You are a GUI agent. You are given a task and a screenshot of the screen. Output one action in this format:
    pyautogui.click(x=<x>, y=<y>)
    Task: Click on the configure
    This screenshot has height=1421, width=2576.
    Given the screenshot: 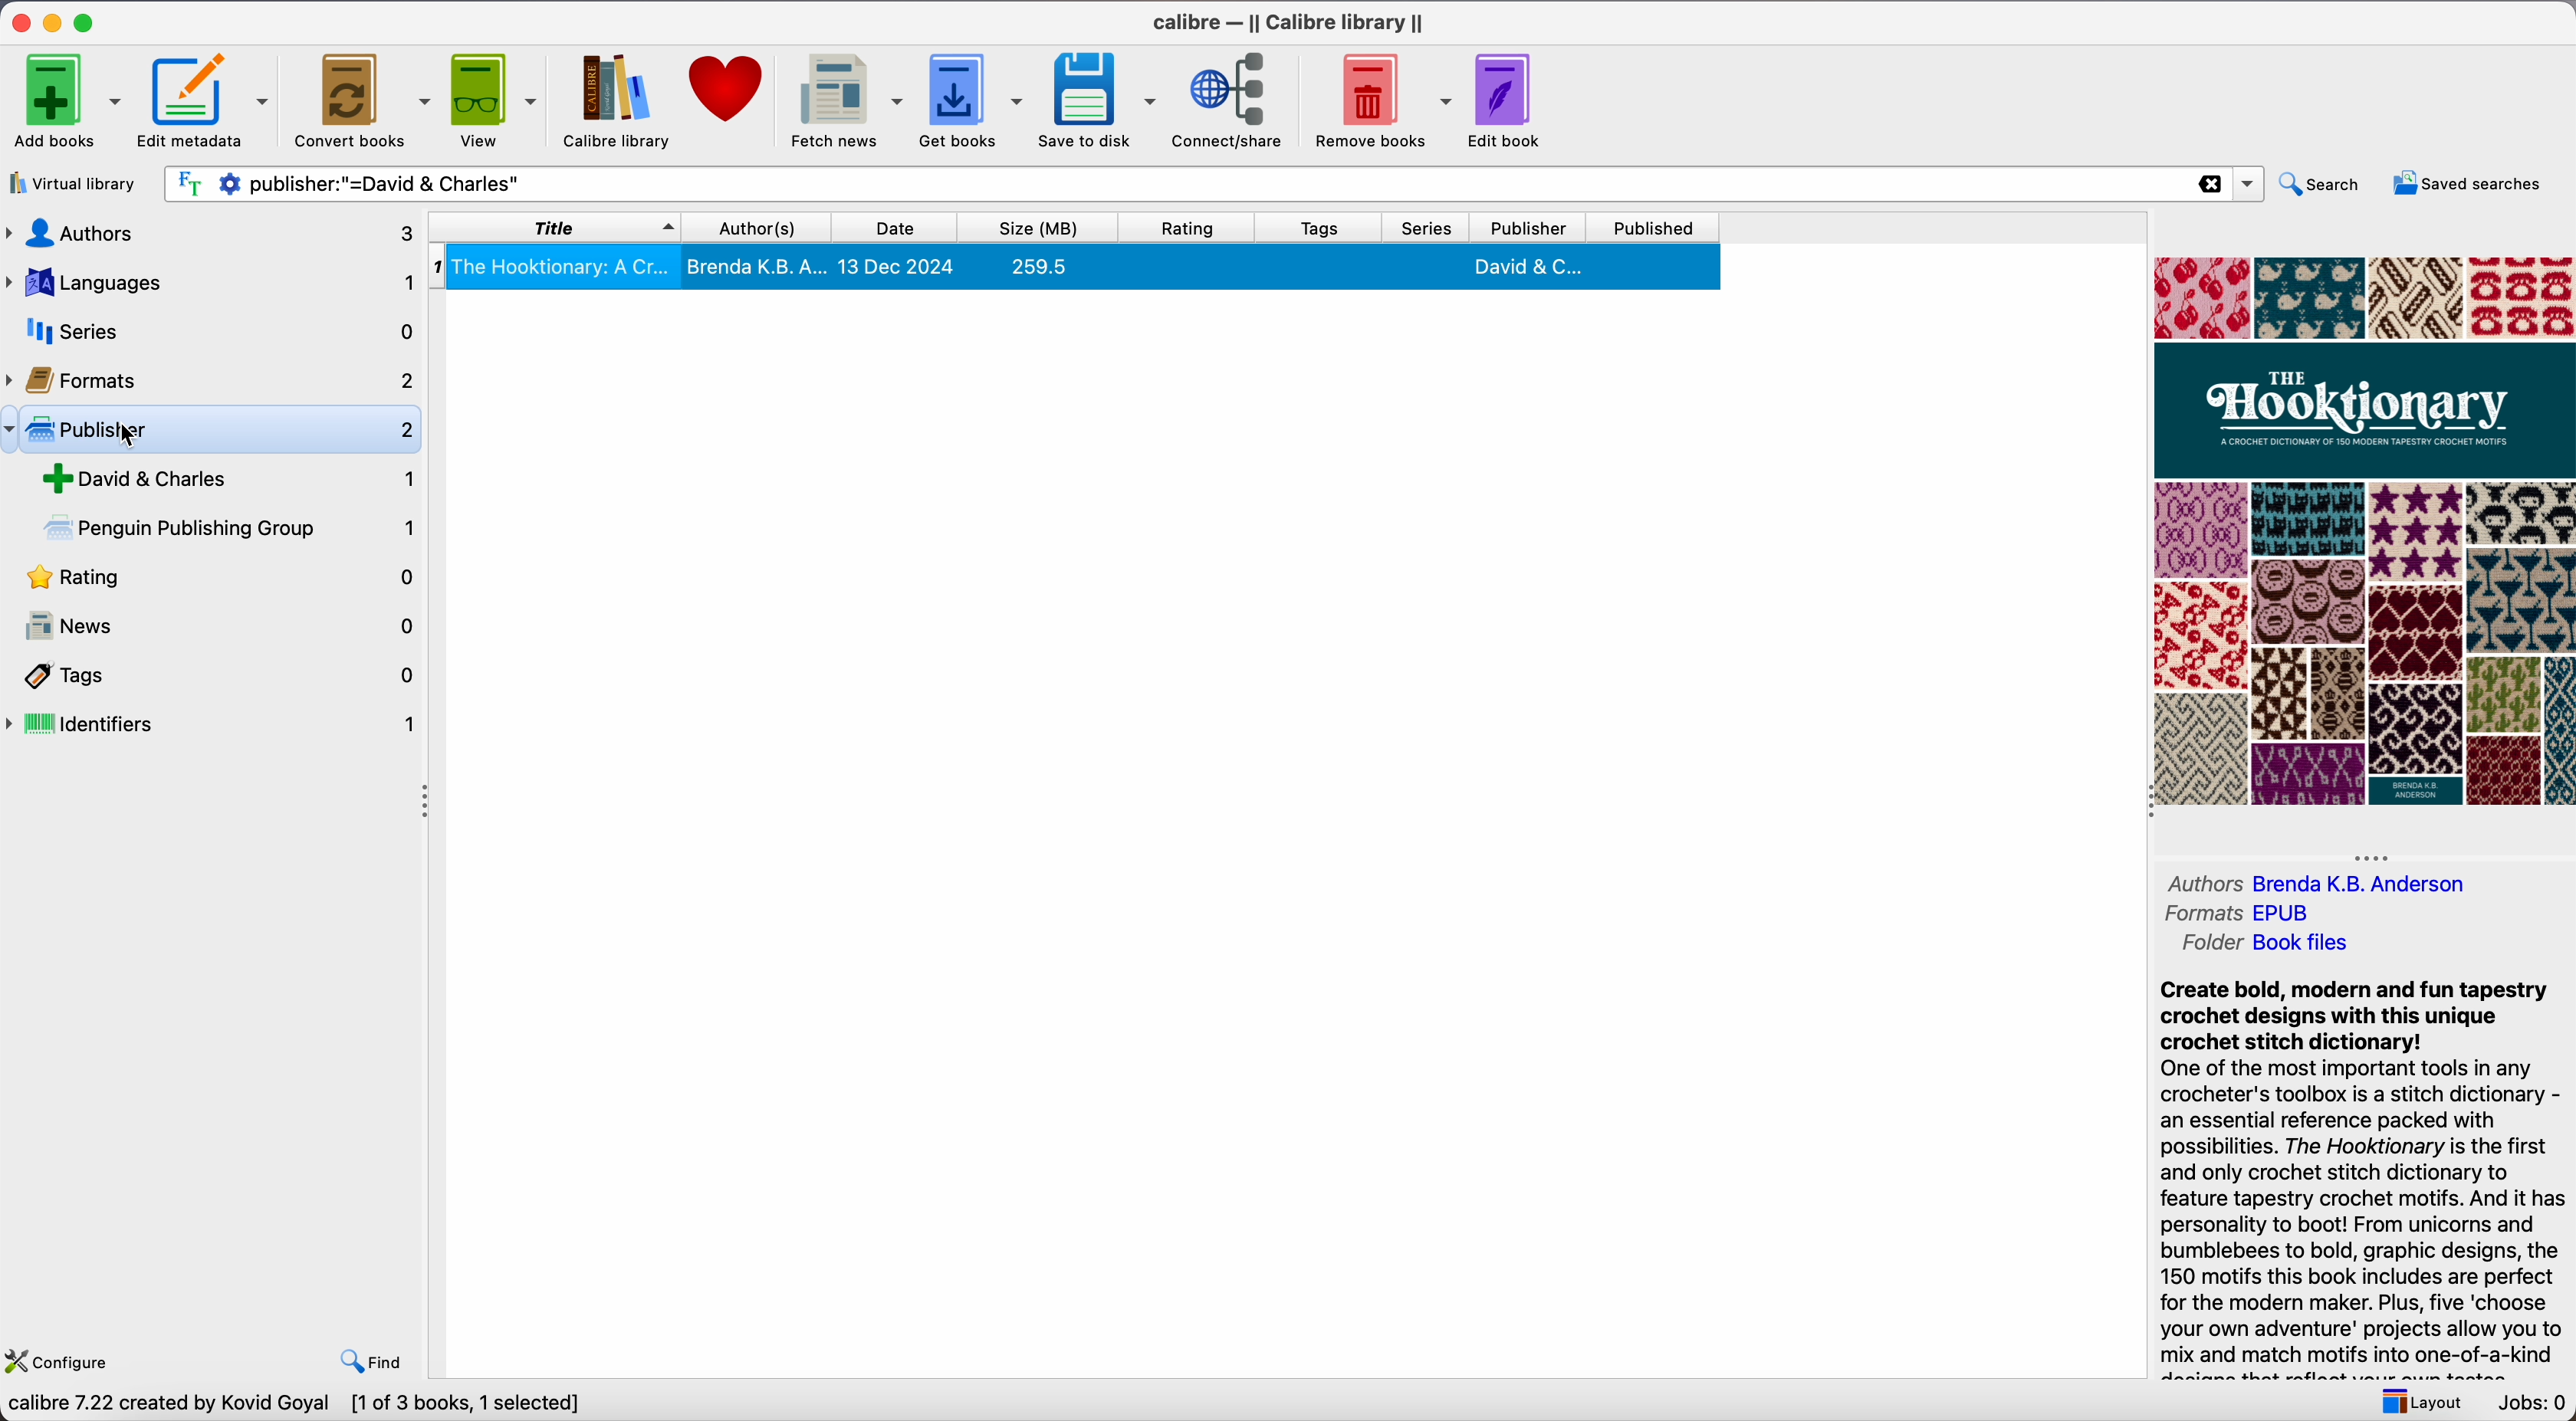 What is the action you would take?
    pyautogui.click(x=66, y=1358)
    